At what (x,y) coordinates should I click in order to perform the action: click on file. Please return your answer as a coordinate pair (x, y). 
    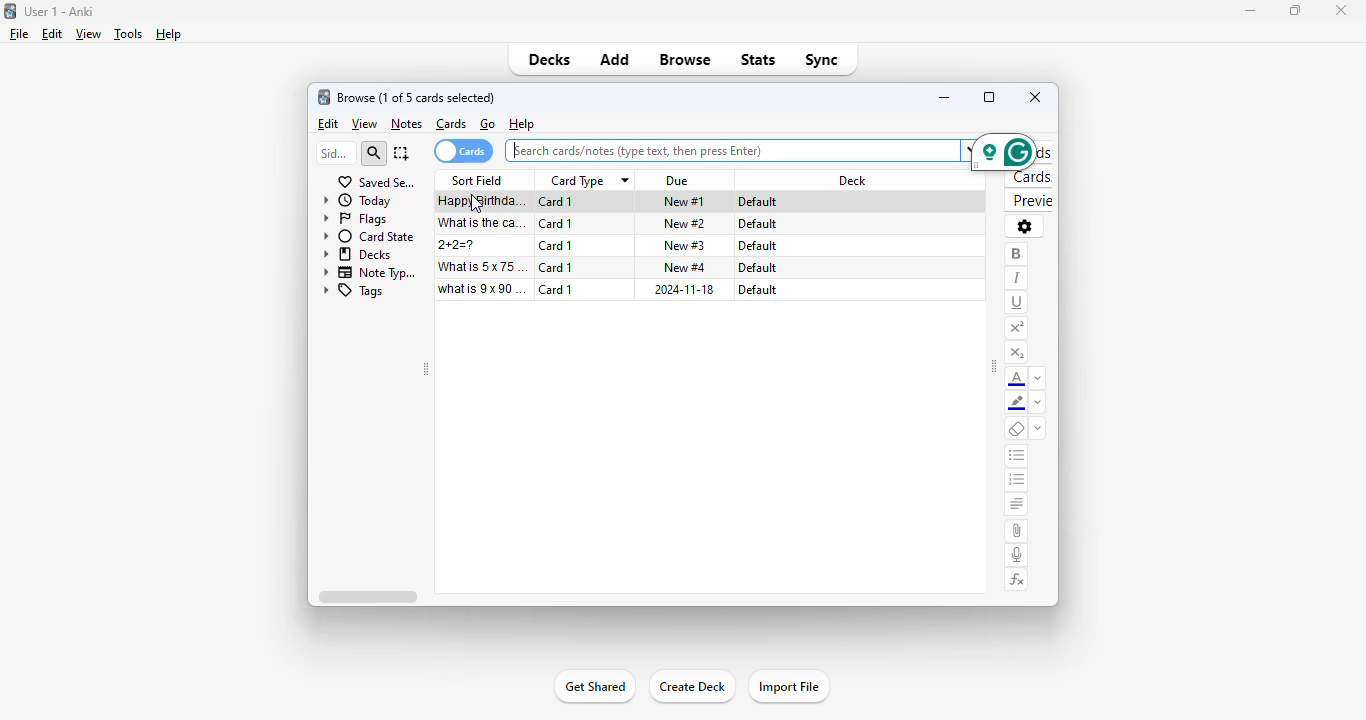
    Looking at the image, I should click on (19, 34).